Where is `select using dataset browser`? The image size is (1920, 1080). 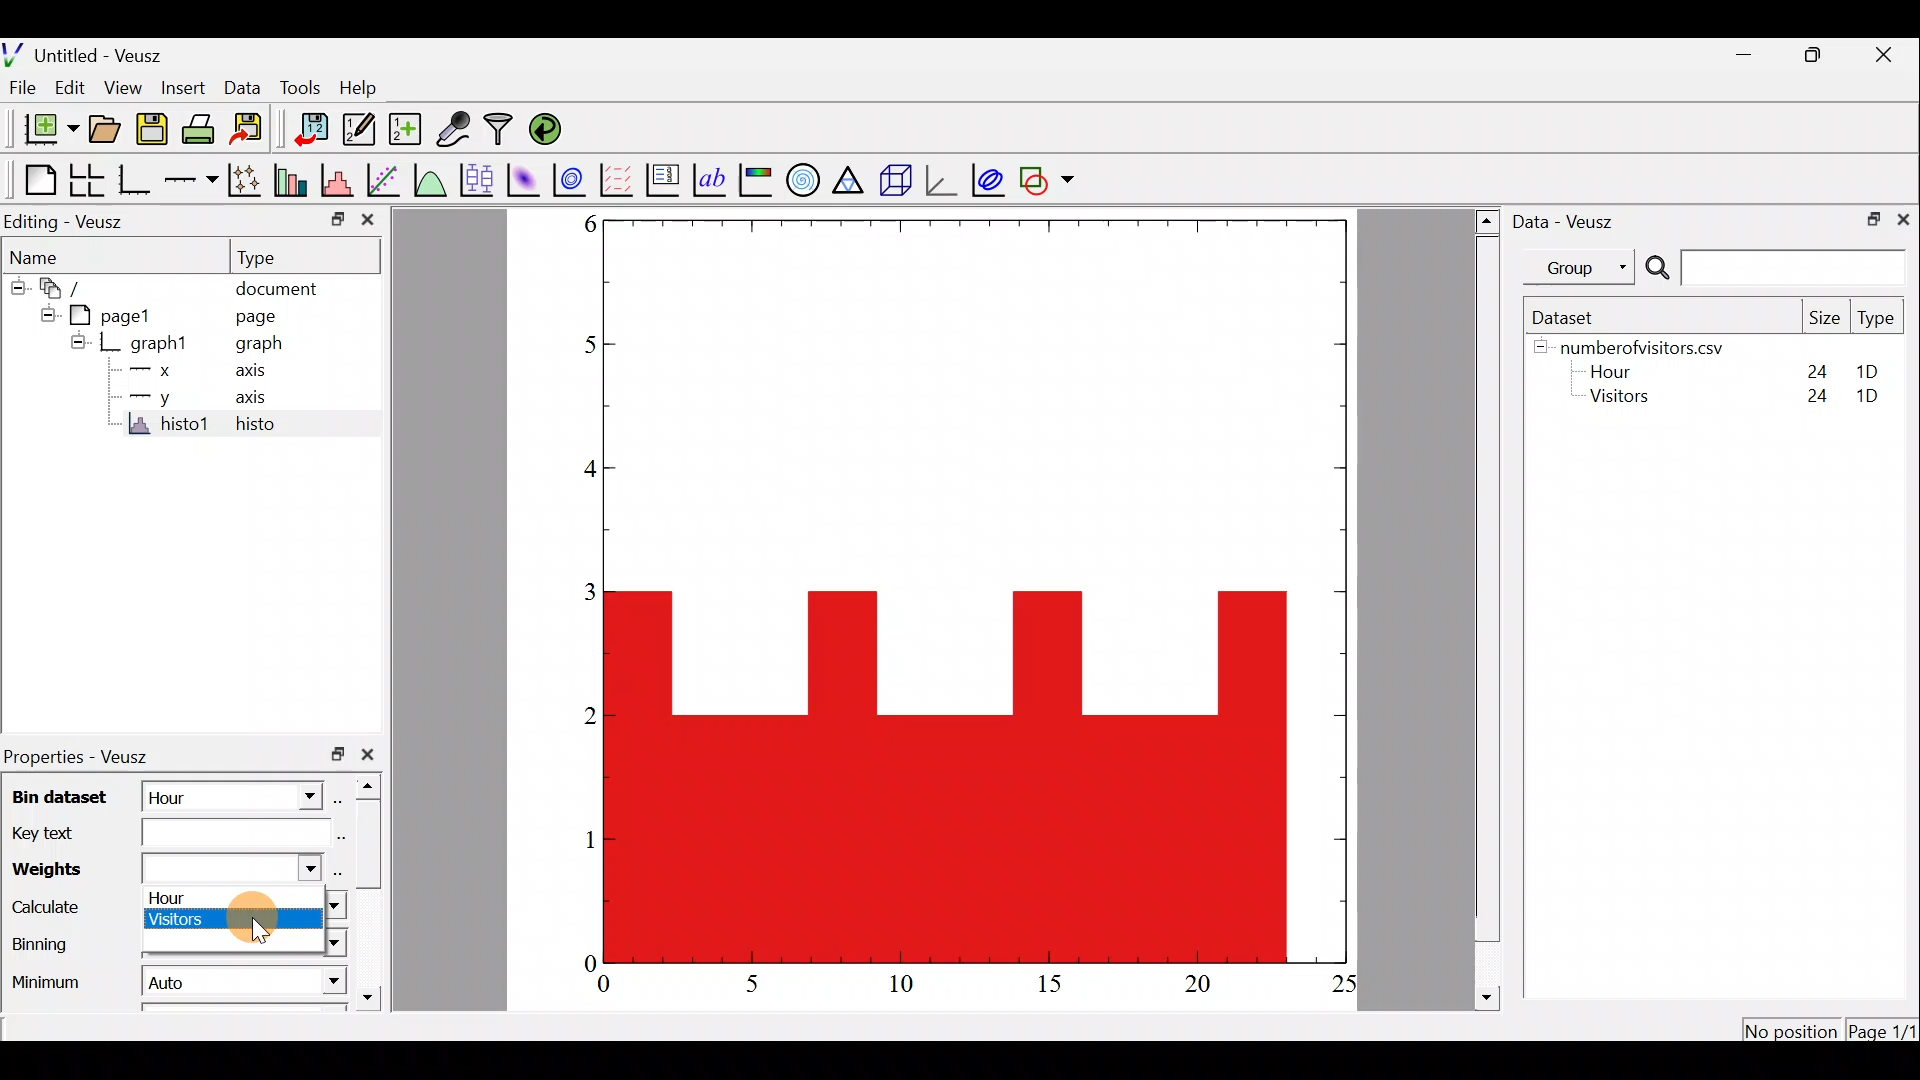 select using dataset browser is located at coordinates (336, 874).